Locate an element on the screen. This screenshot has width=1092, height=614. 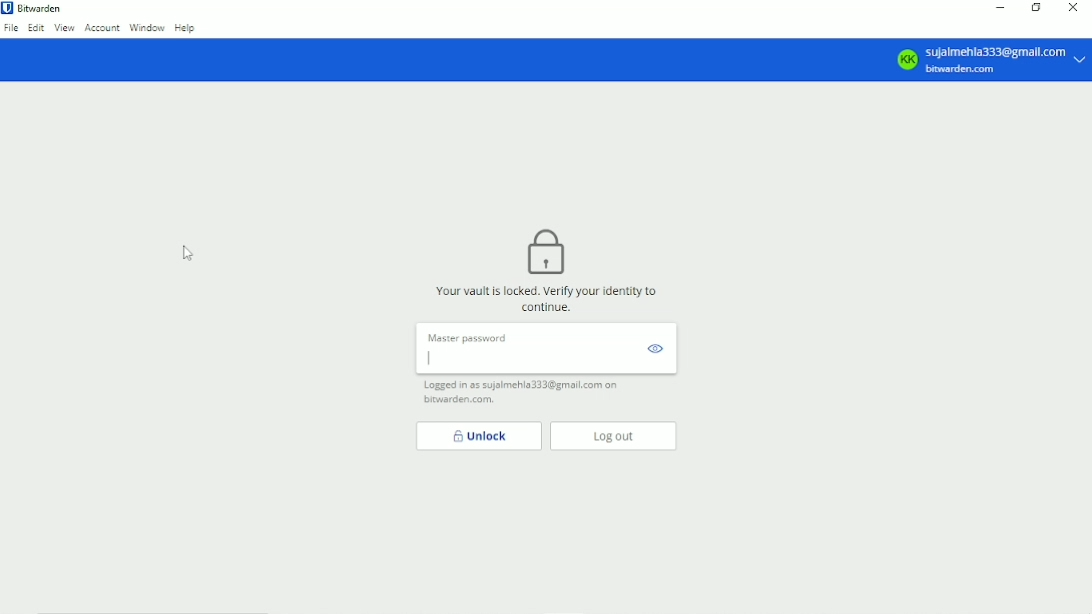
Minimize is located at coordinates (1001, 10).